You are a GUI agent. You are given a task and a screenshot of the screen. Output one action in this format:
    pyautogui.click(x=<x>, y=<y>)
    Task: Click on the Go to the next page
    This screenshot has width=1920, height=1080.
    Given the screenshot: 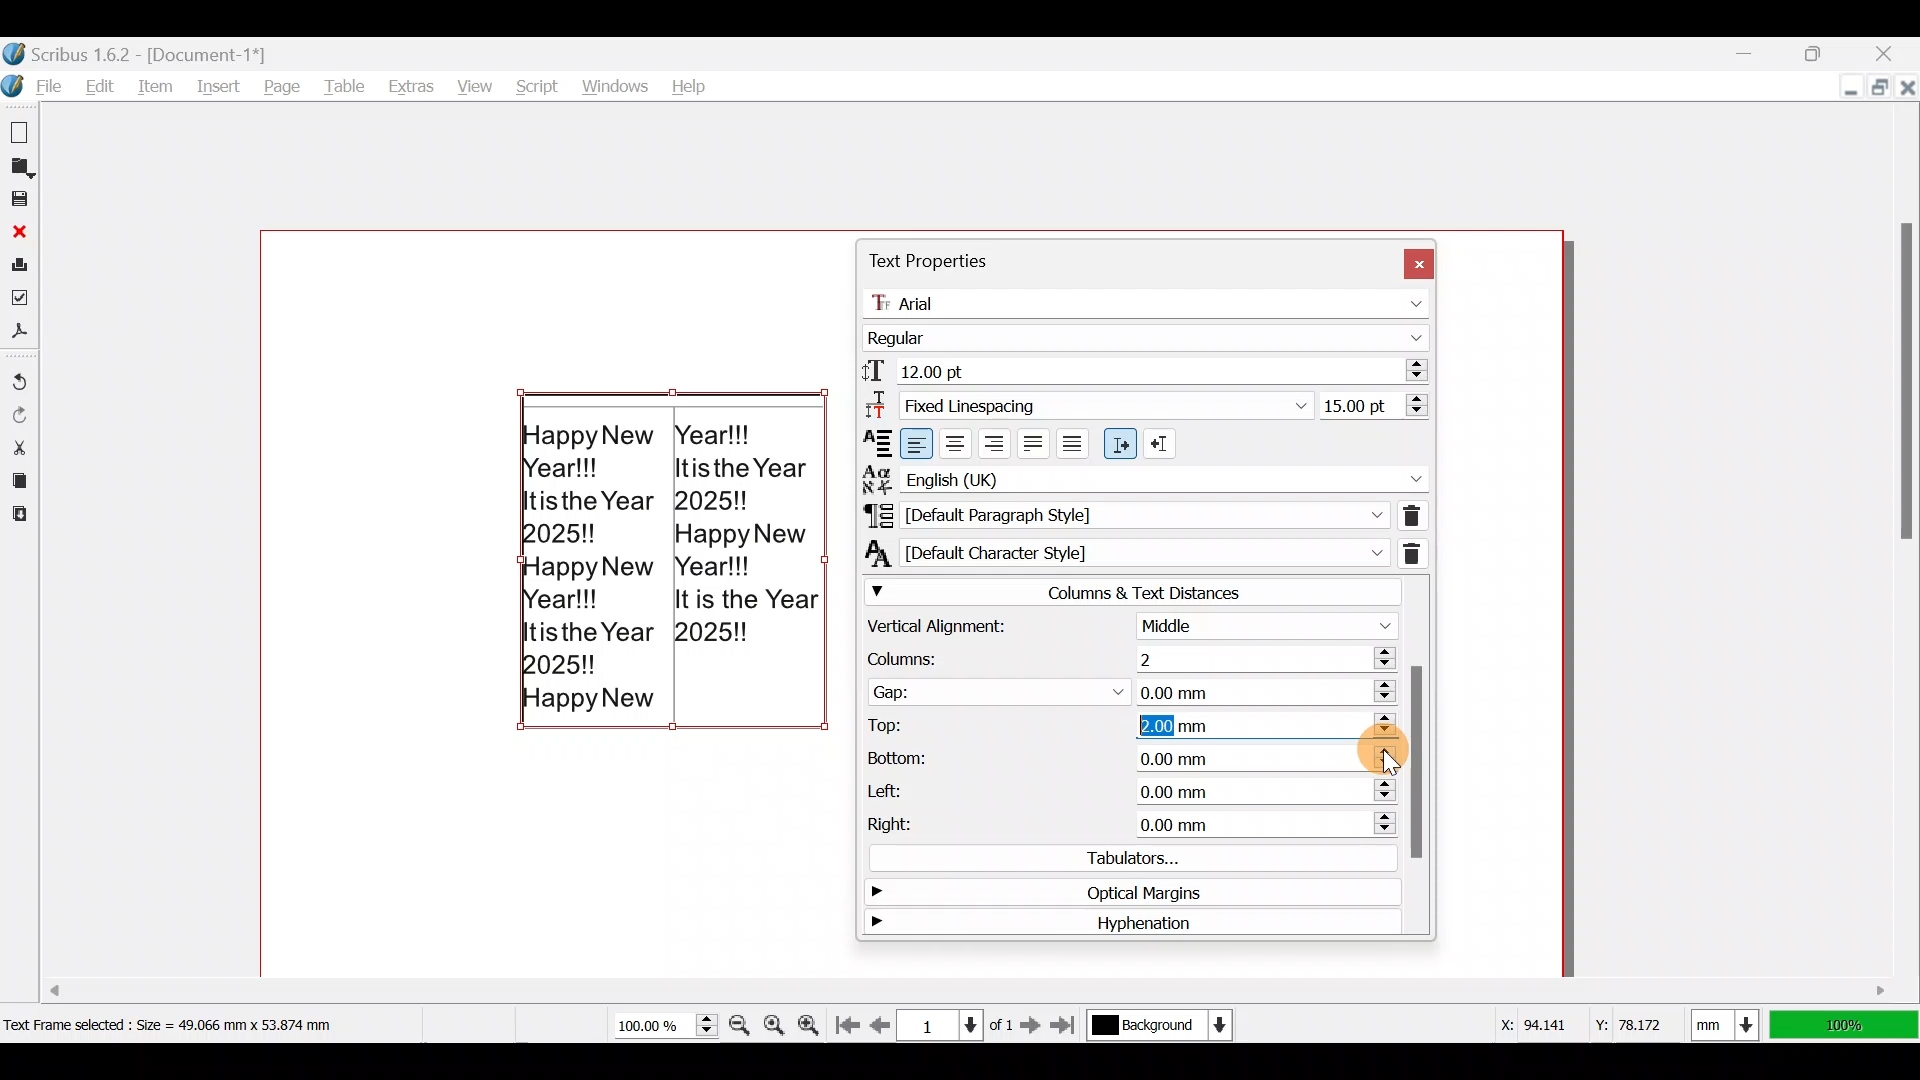 What is the action you would take?
    pyautogui.click(x=1033, y=1024)
    